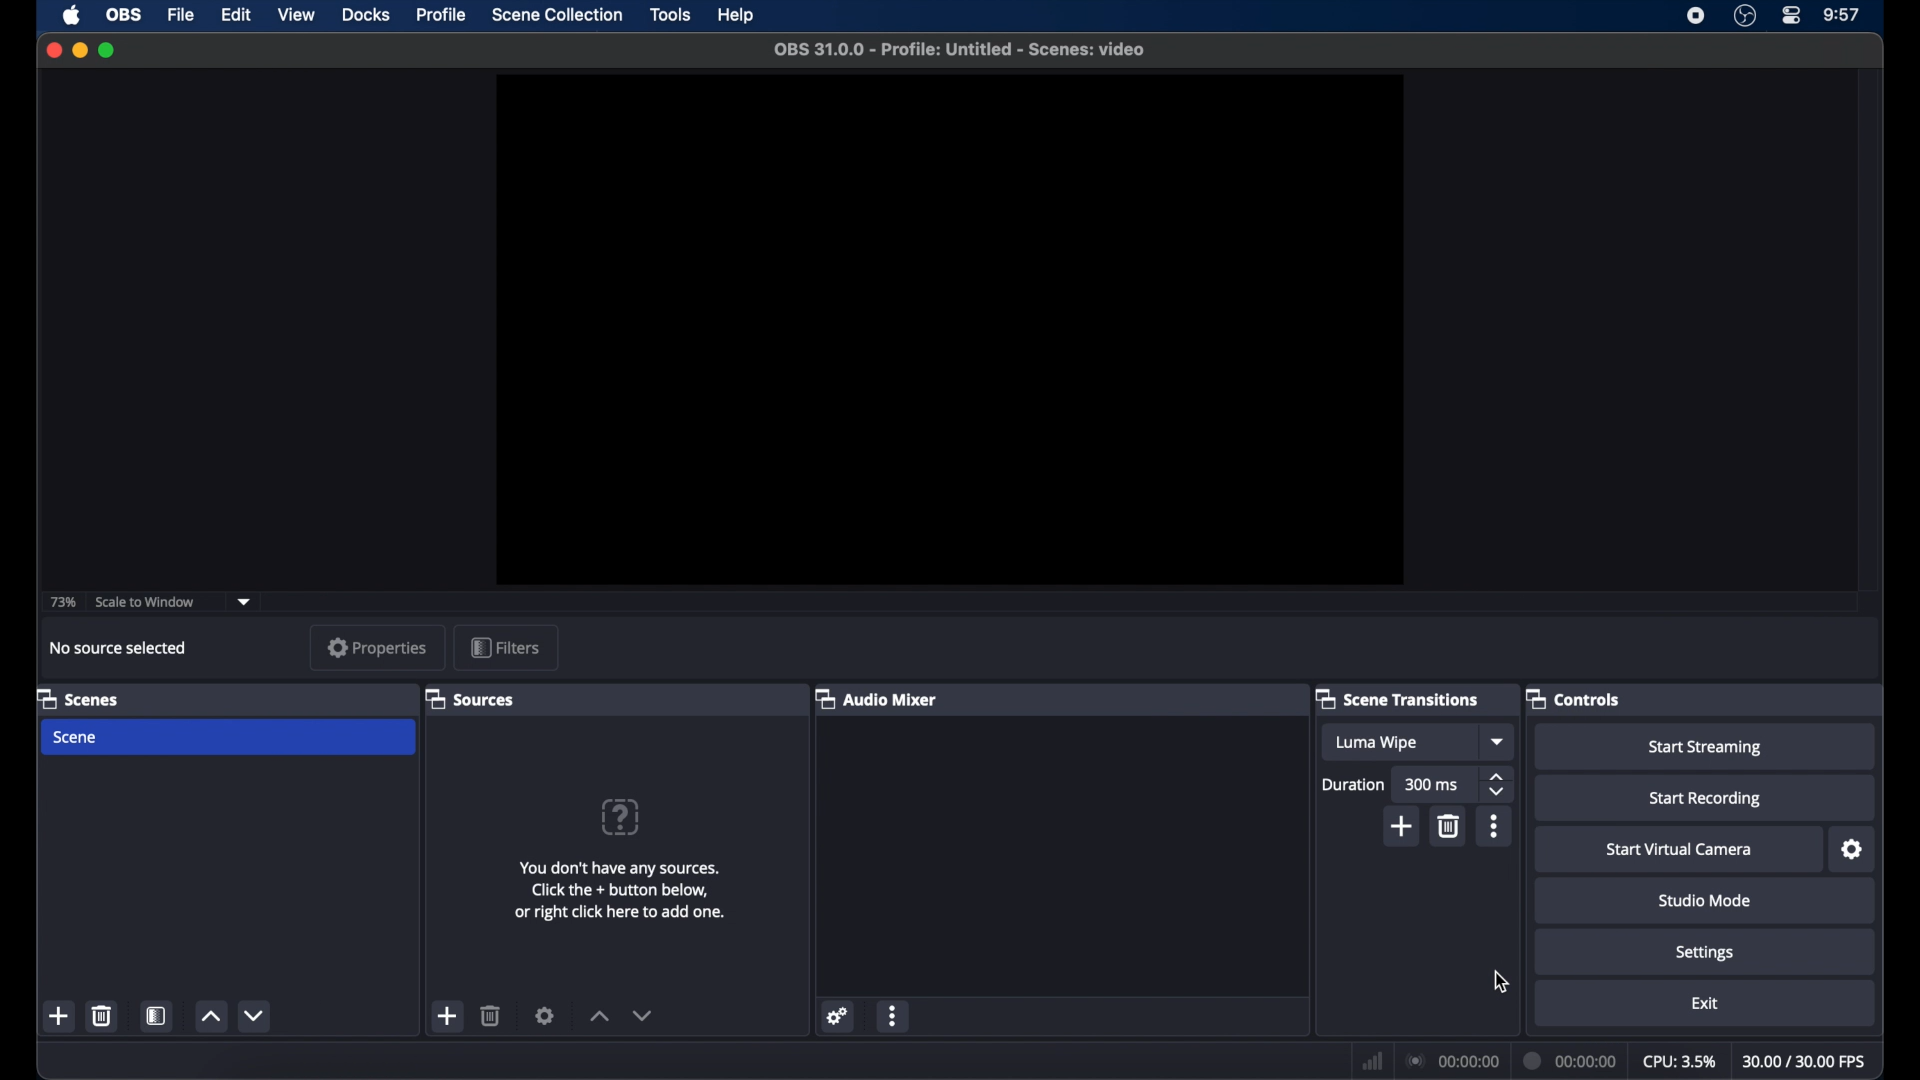 The height and width of the screenshot is (1080, 1920). I want to click on stepper buttons, so click(1498, 786).